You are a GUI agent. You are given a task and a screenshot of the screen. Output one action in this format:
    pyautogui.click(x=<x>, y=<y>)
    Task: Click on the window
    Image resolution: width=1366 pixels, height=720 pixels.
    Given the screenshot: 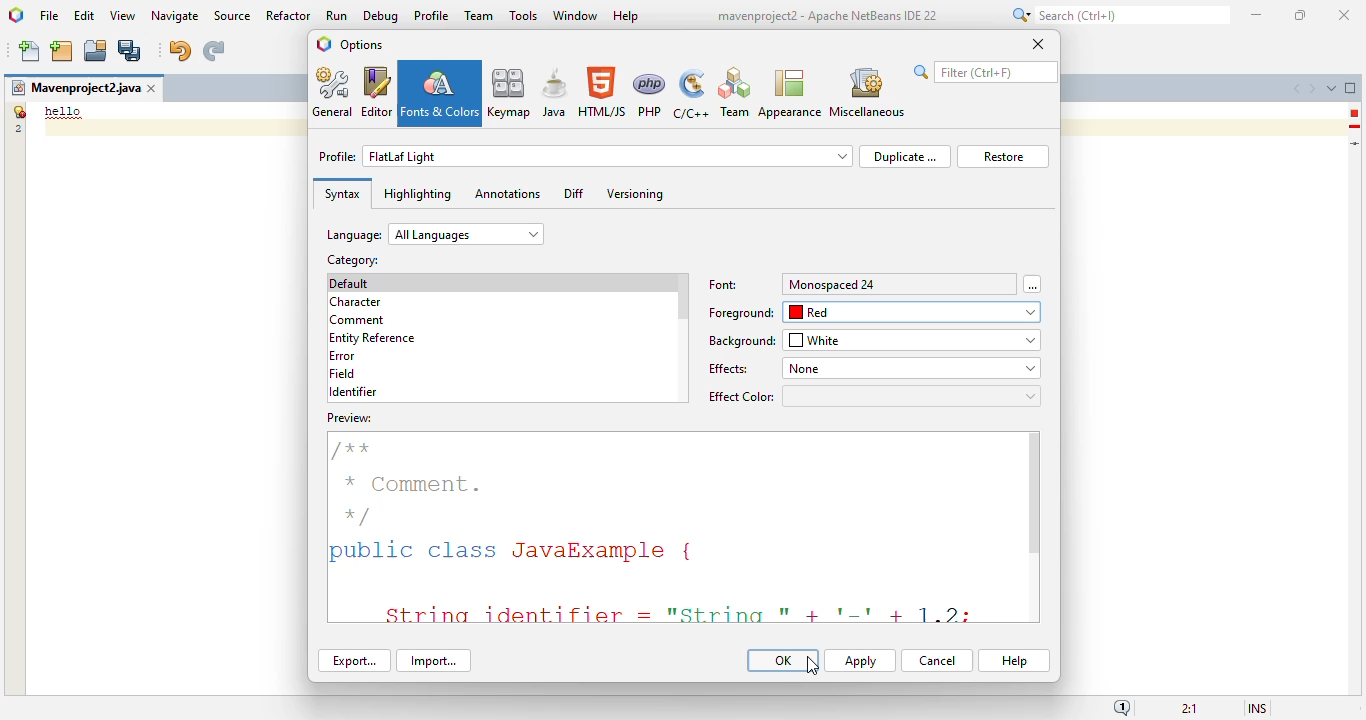 What is the action you would take?
    pyautogui.click(x=576, y=15)
    